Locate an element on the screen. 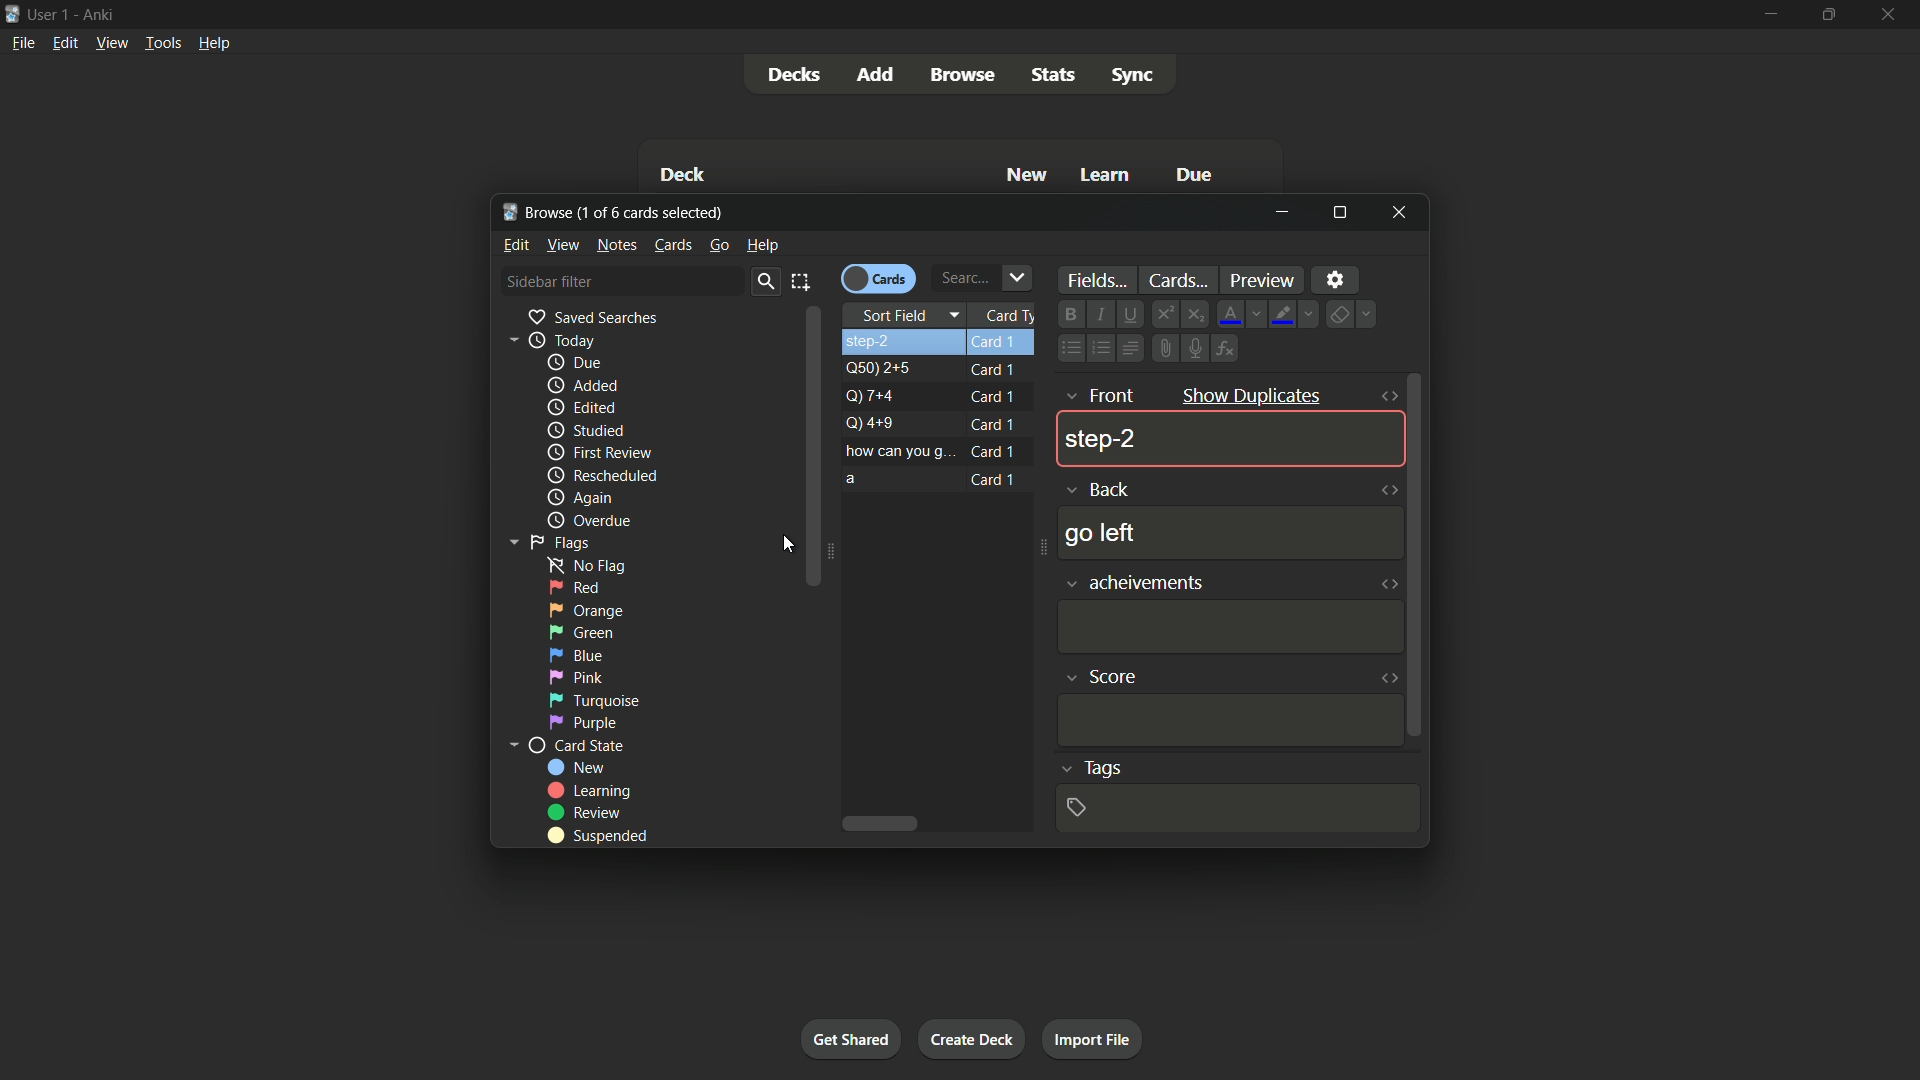  Toggle html editor is located at coordinates (1386, 398).